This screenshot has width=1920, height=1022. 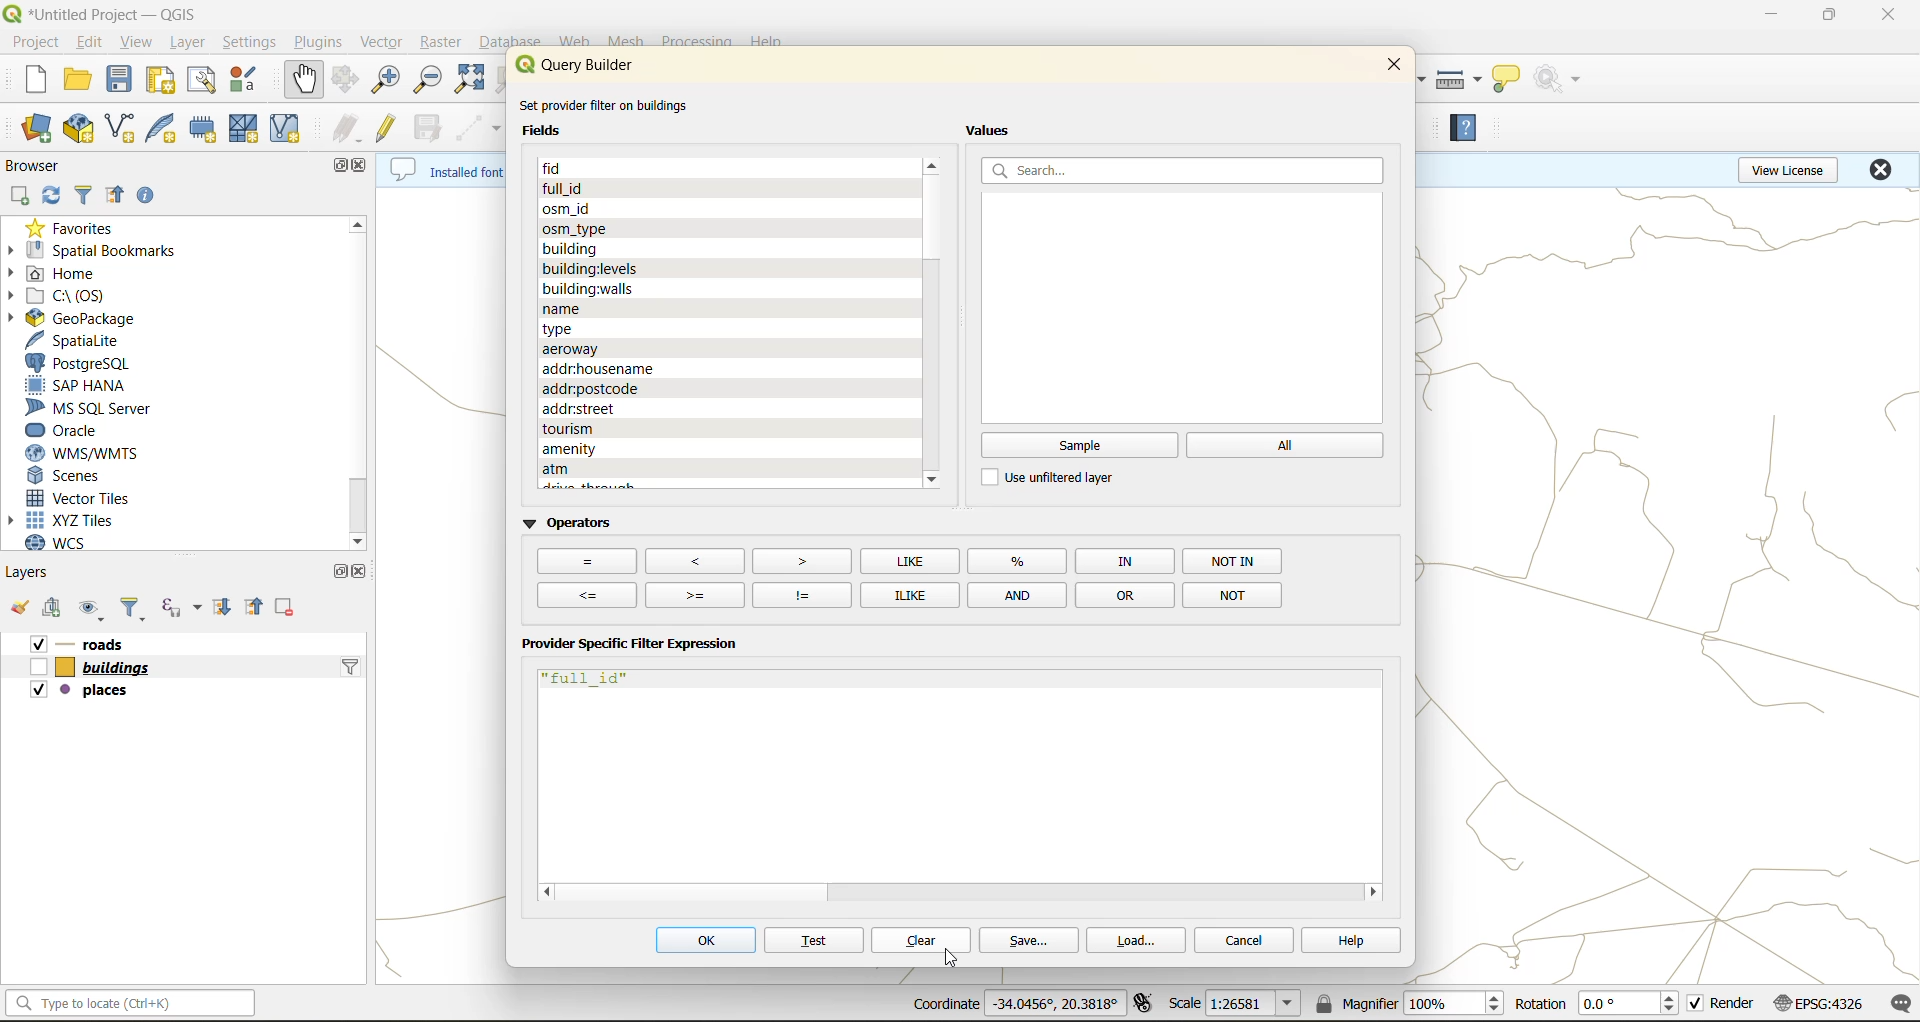 What do you see at coordinates (77, 451) in the screenshot?
I see `wns` at bounding box center [77, 451].